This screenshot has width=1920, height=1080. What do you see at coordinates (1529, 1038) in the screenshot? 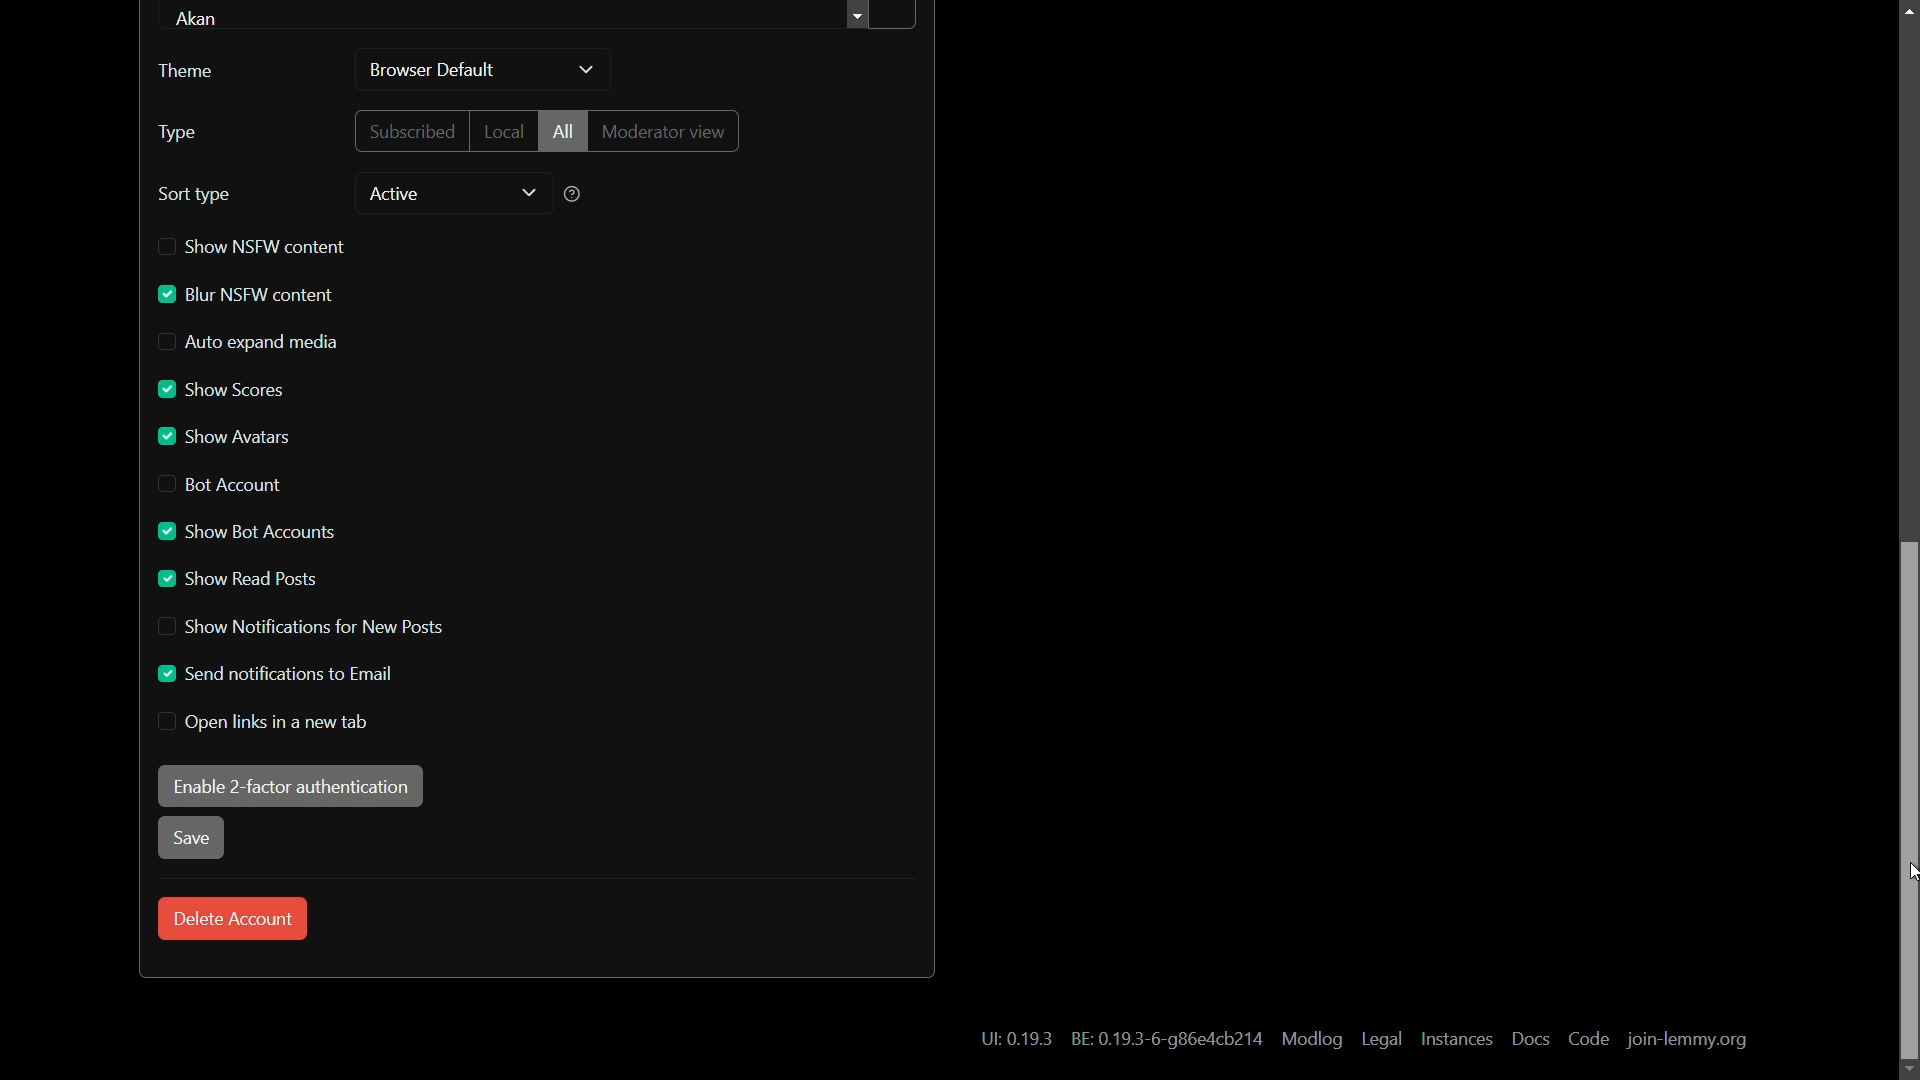
I see `docs` at bounding box center [1529, 1038].